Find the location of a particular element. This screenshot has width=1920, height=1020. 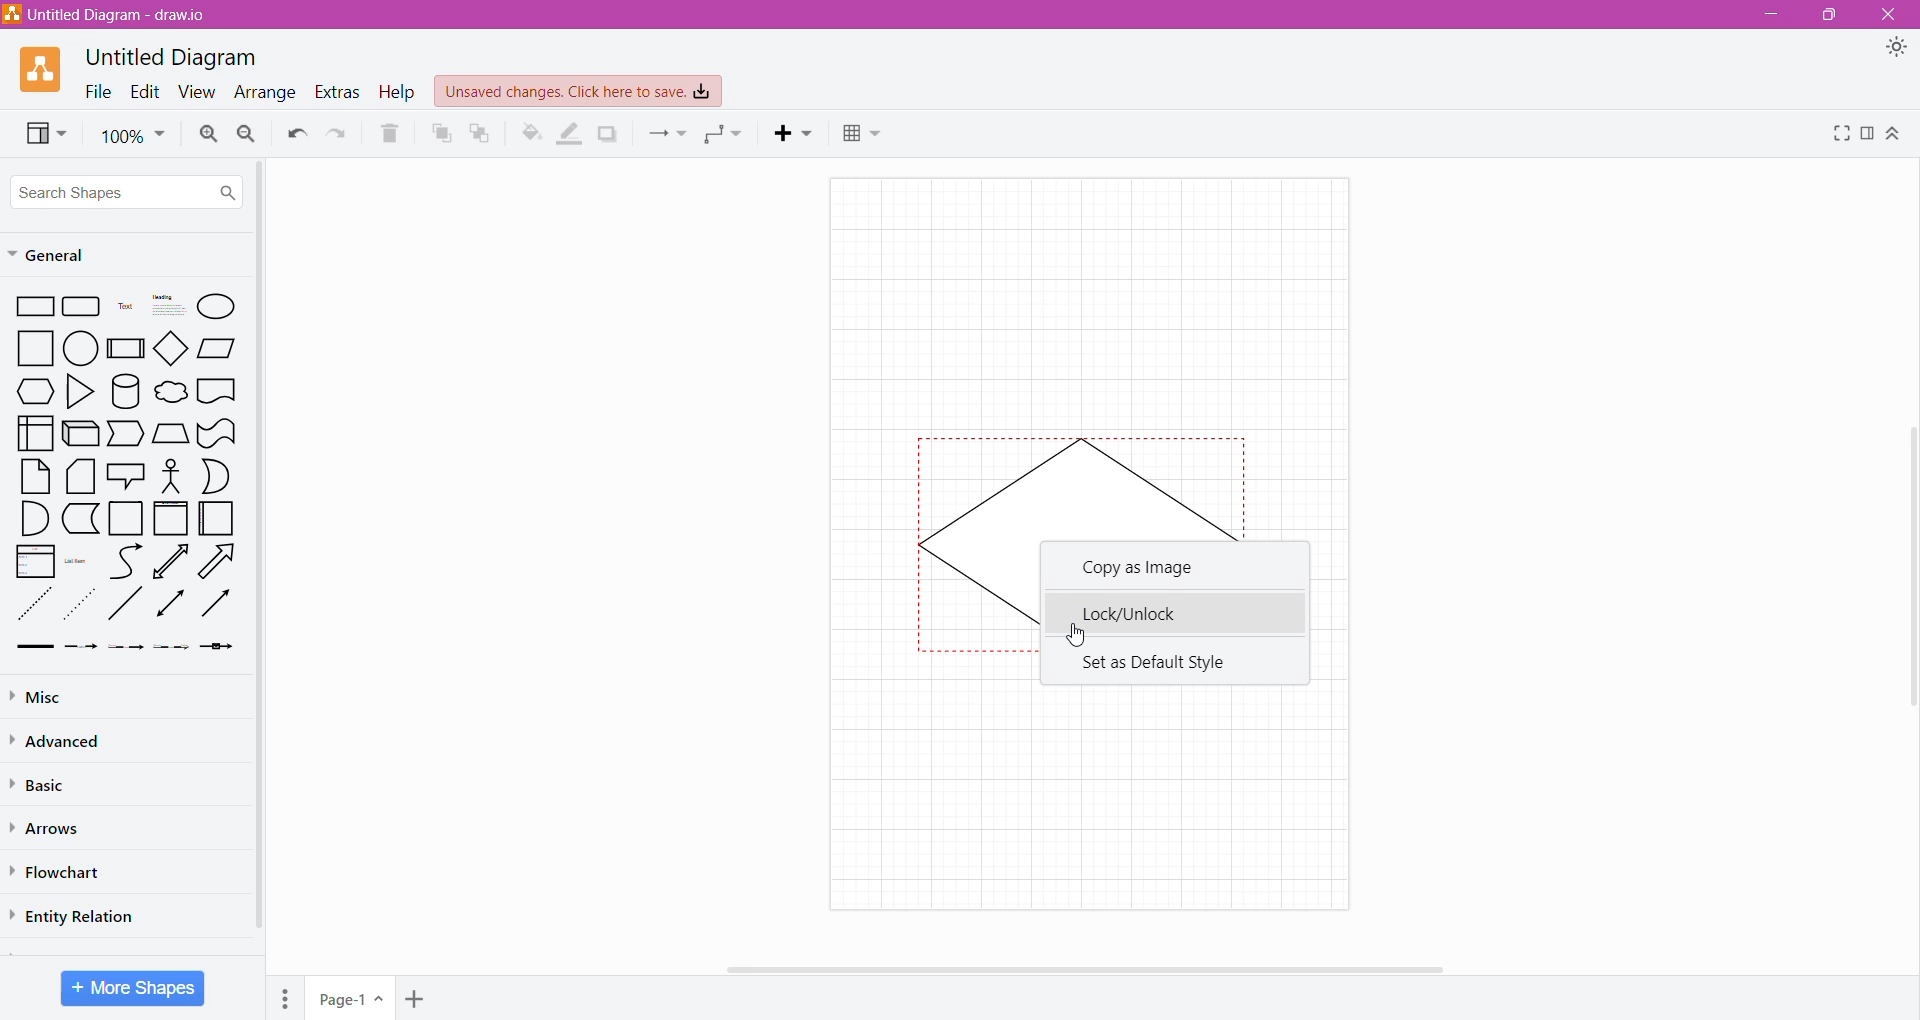

Vertical Scroll Bar is located at coordinates (259, 551).